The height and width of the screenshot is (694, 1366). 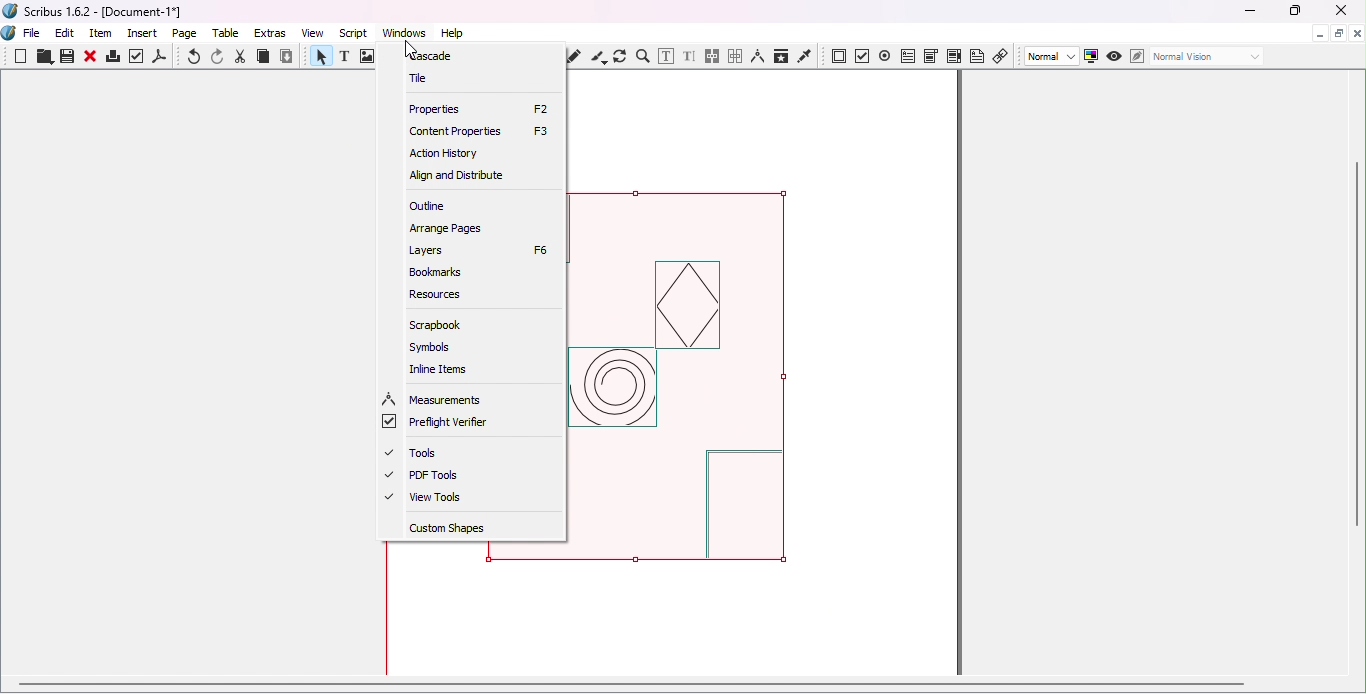 What do you see at coordinates (1293, 11) in the screenshot?
I see `Maximize` at bounding box center [1293, 11].